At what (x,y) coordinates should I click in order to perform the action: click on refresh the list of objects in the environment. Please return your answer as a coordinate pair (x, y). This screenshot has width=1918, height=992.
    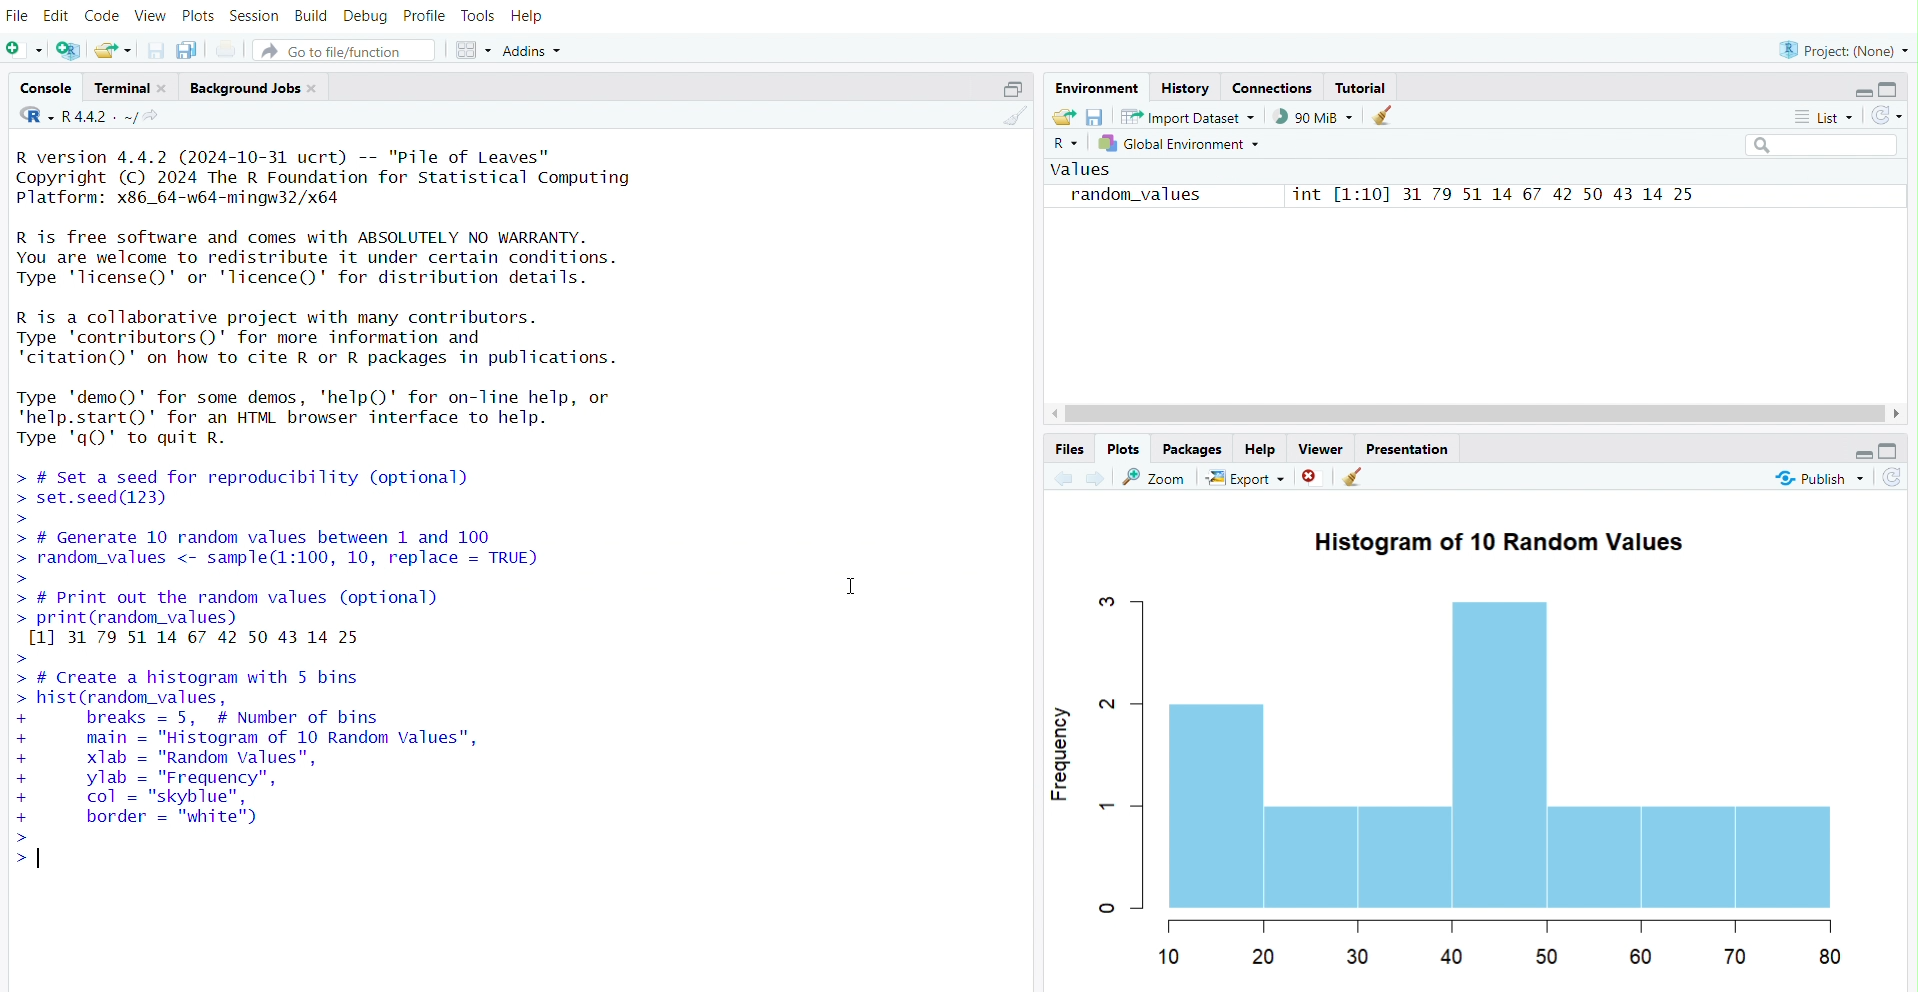
    Looking at the image, I should click on (1894, 117).